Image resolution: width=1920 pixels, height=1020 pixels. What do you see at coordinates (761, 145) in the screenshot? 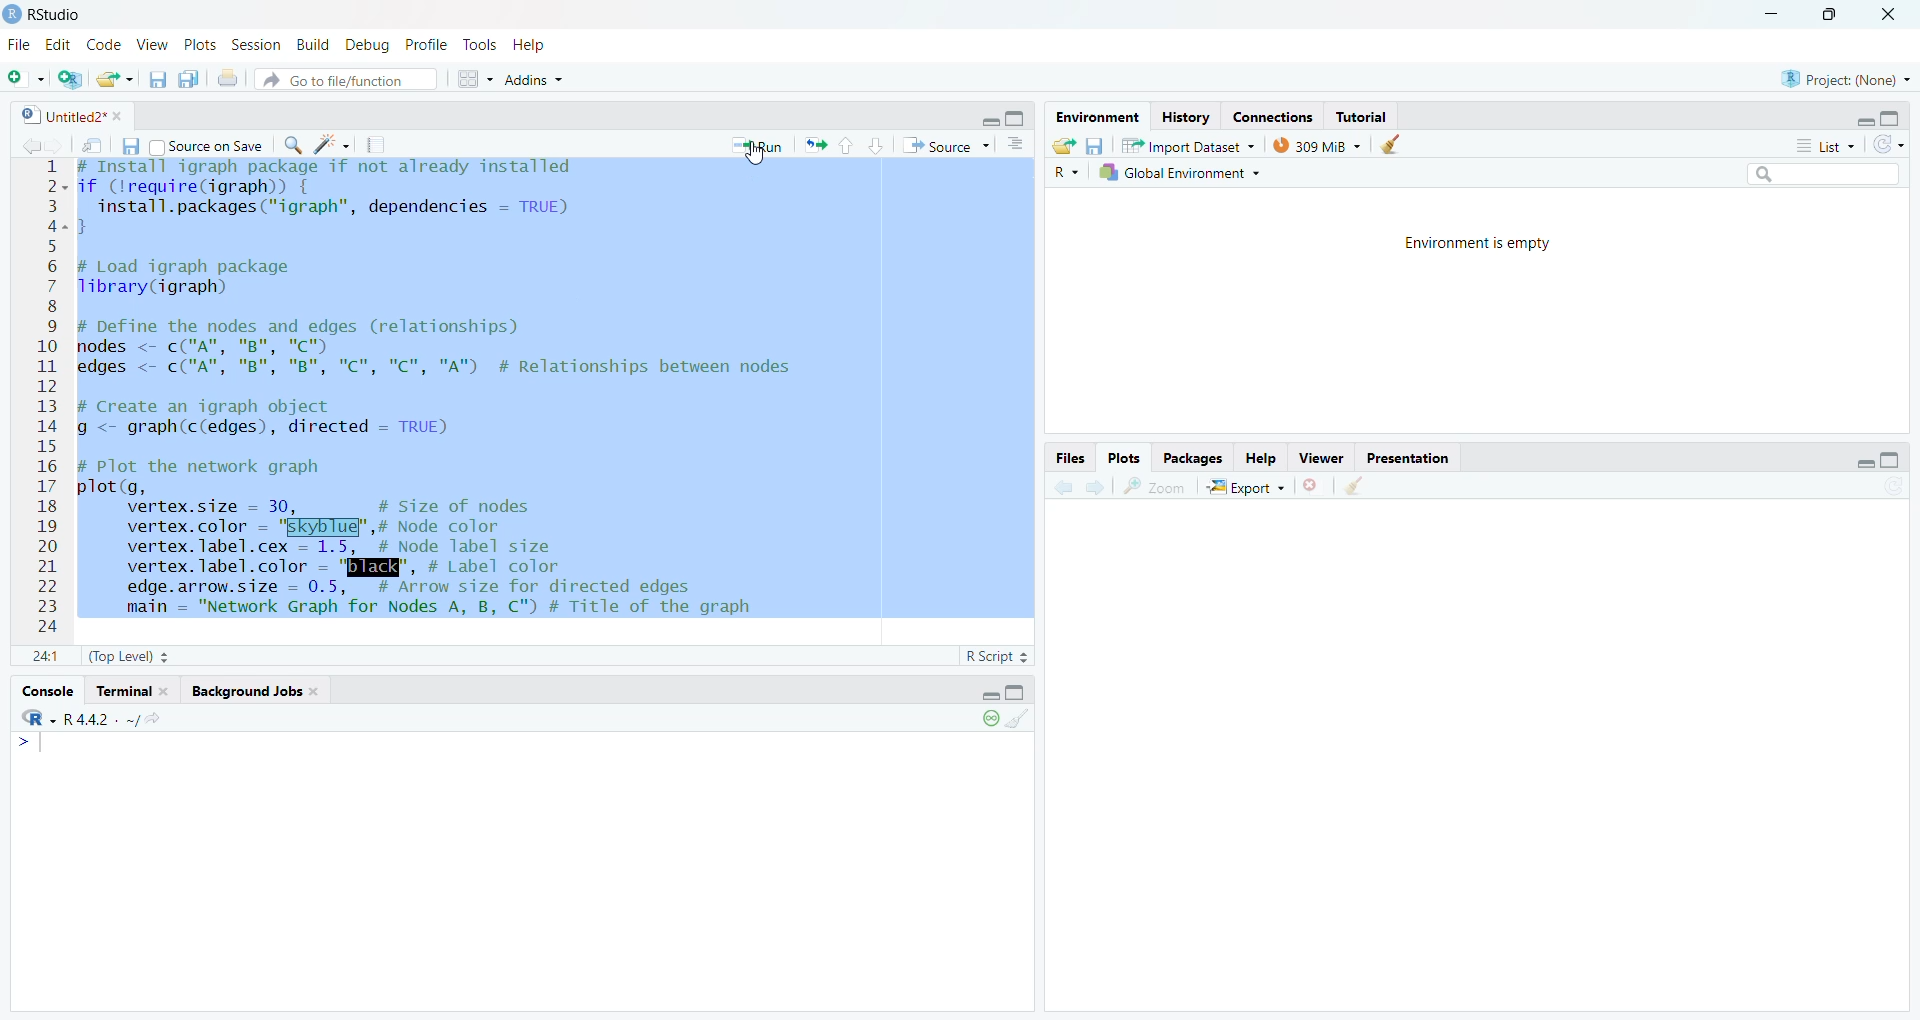
I see `Run` at bounding box center [761, 145].